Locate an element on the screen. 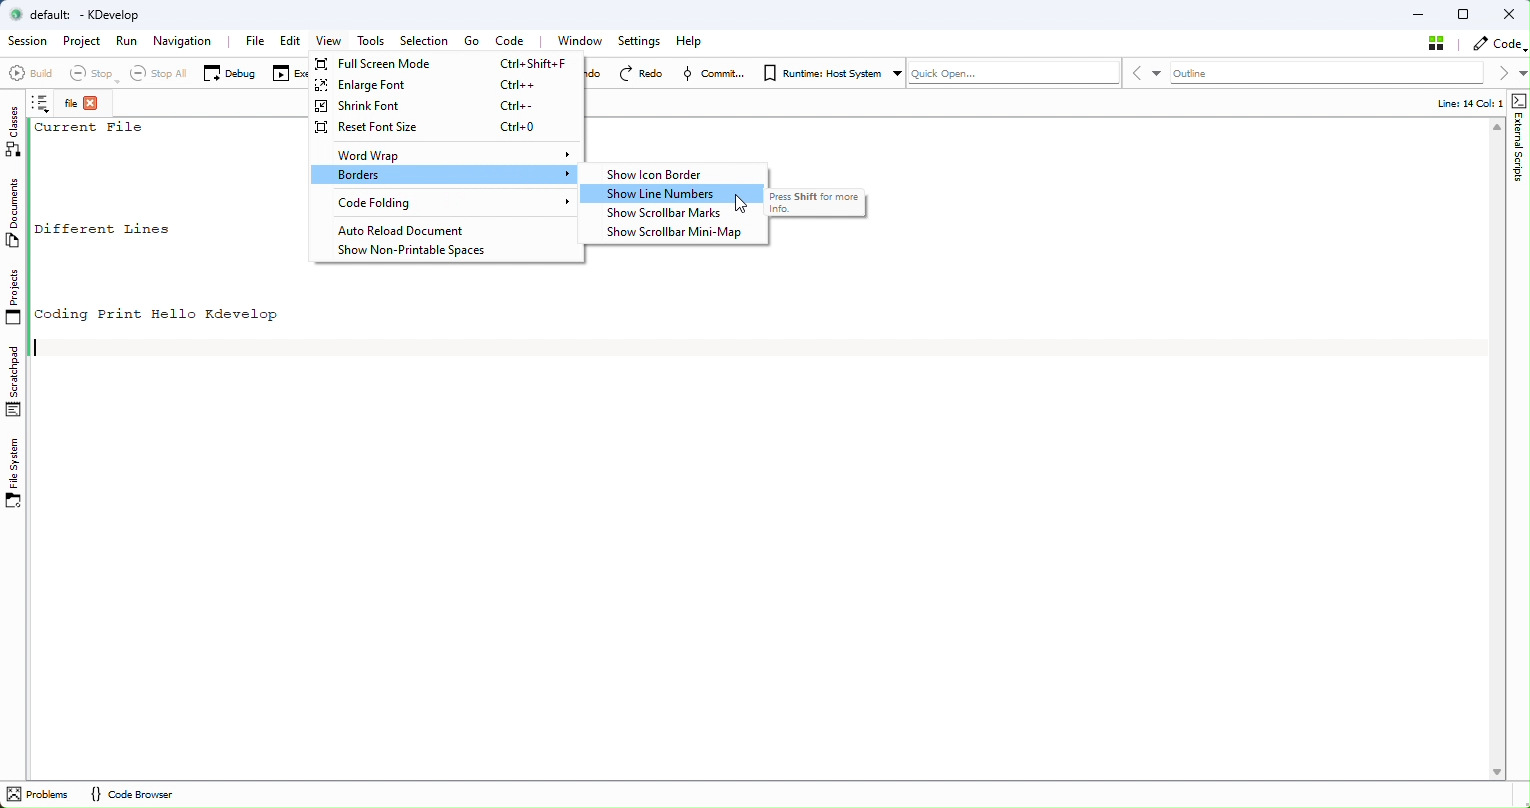  Code is located at coordinates (516, 40).